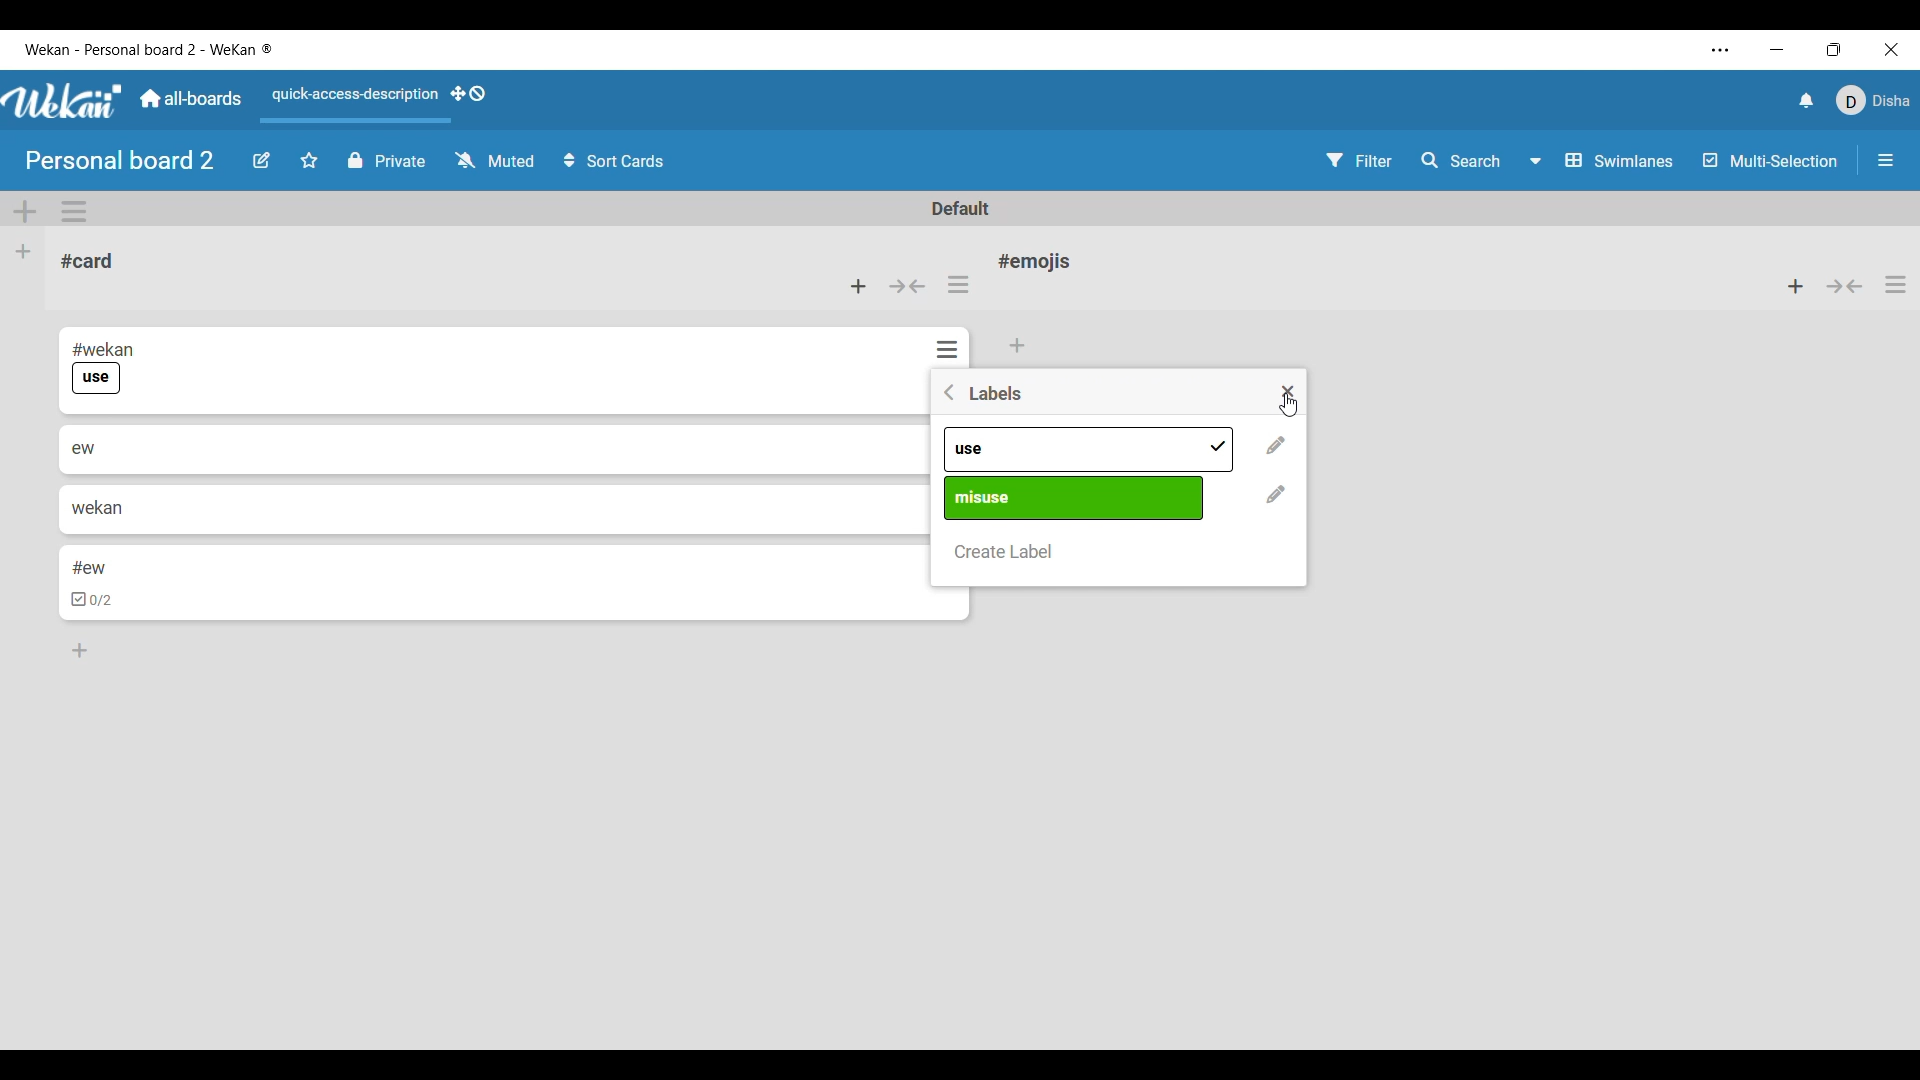 This screenshot has height=1080, width=1920. What do you see at coordinates (1276, 446) in the screenshot?
I see `Change name and color of respective label` at bounding box center [1276, 446].